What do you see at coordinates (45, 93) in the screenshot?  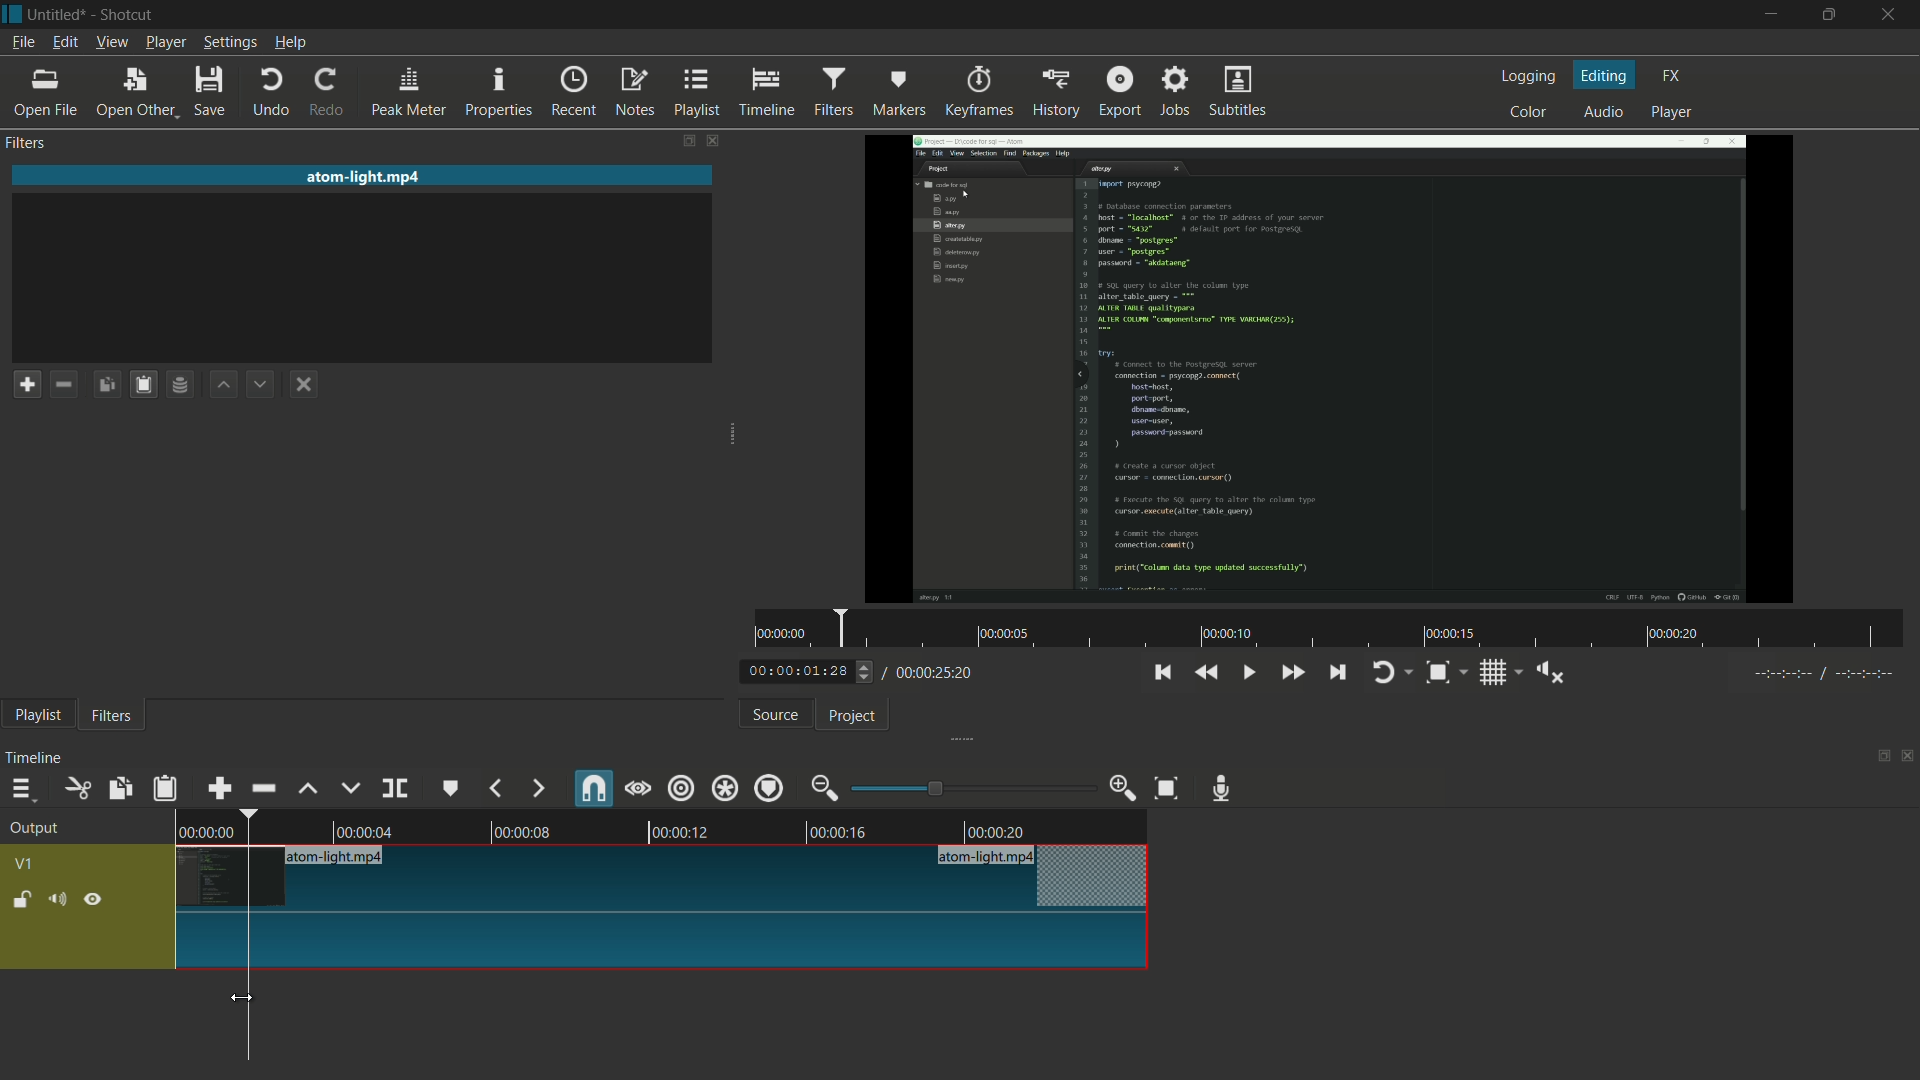 I see `open file` at bounding box center [45, 93].